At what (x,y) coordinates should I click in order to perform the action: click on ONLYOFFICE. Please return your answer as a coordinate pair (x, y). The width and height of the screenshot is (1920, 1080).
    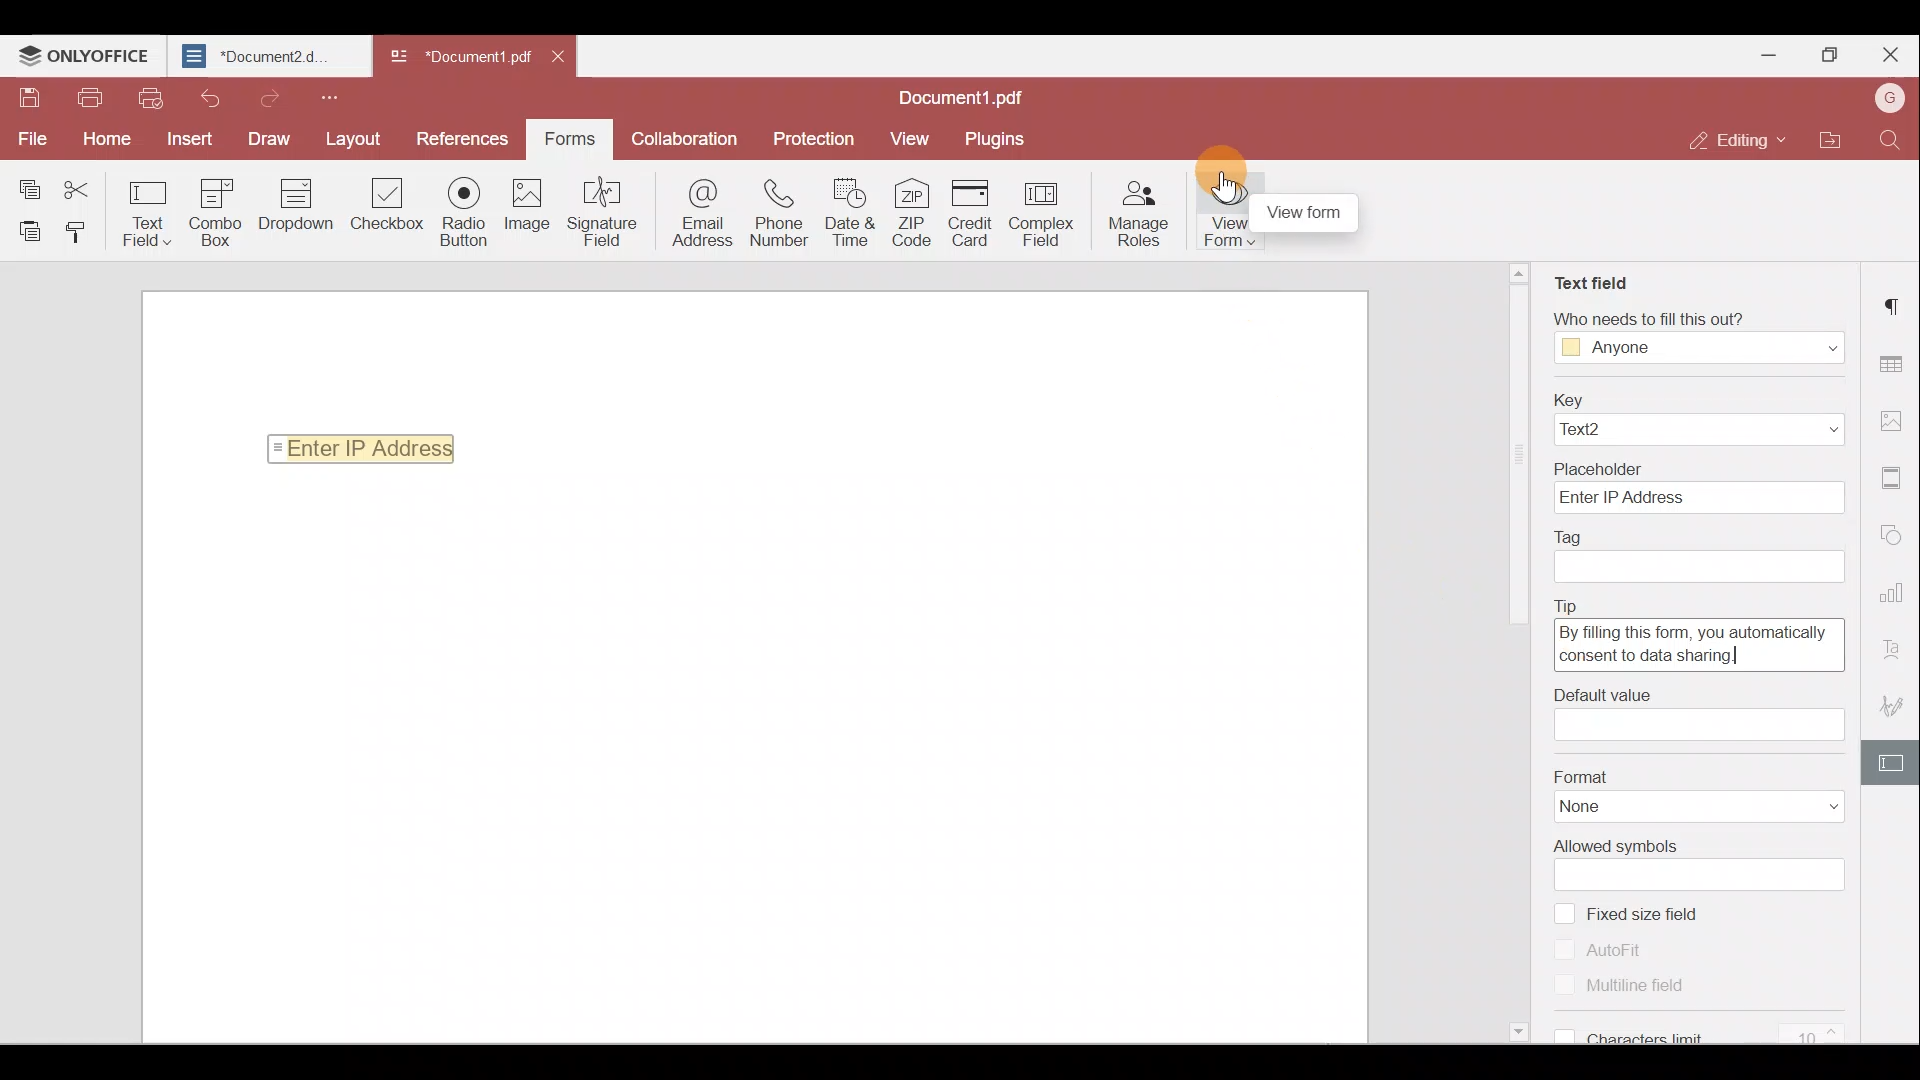
    Looking at the image, I should click on (84, 55).